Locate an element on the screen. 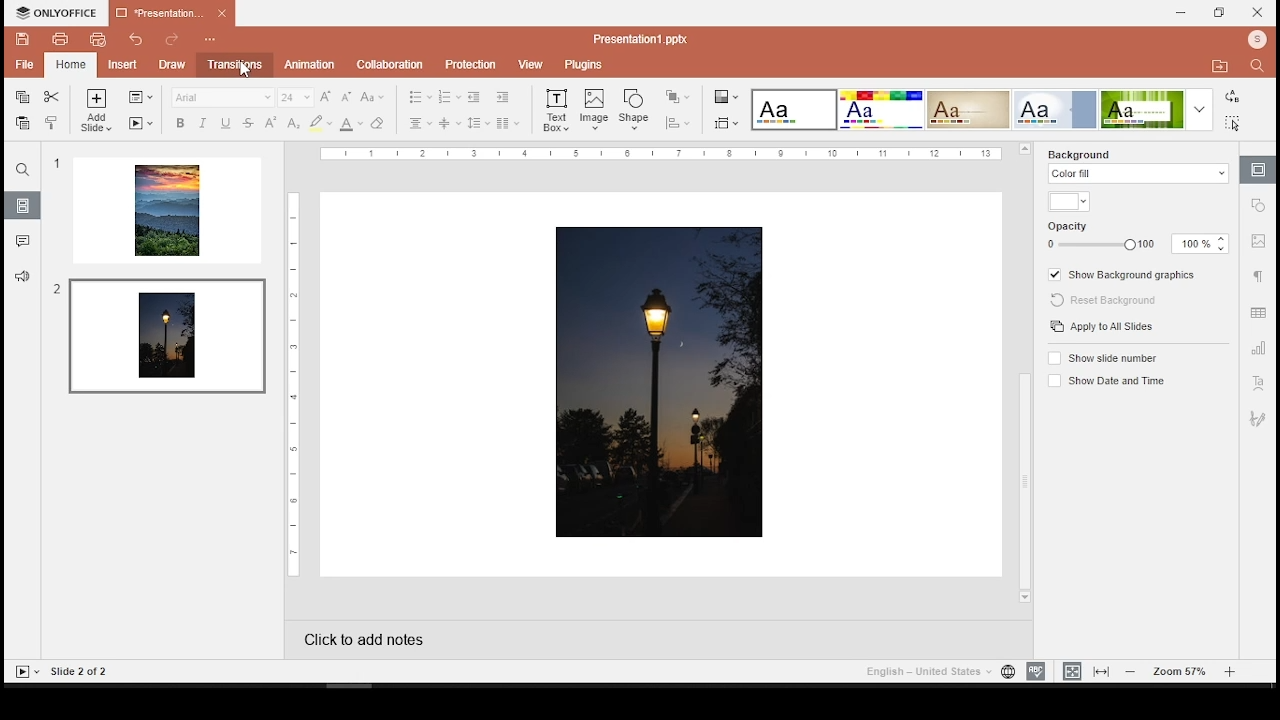  show background graphics is located at coordinates (1125, 274).